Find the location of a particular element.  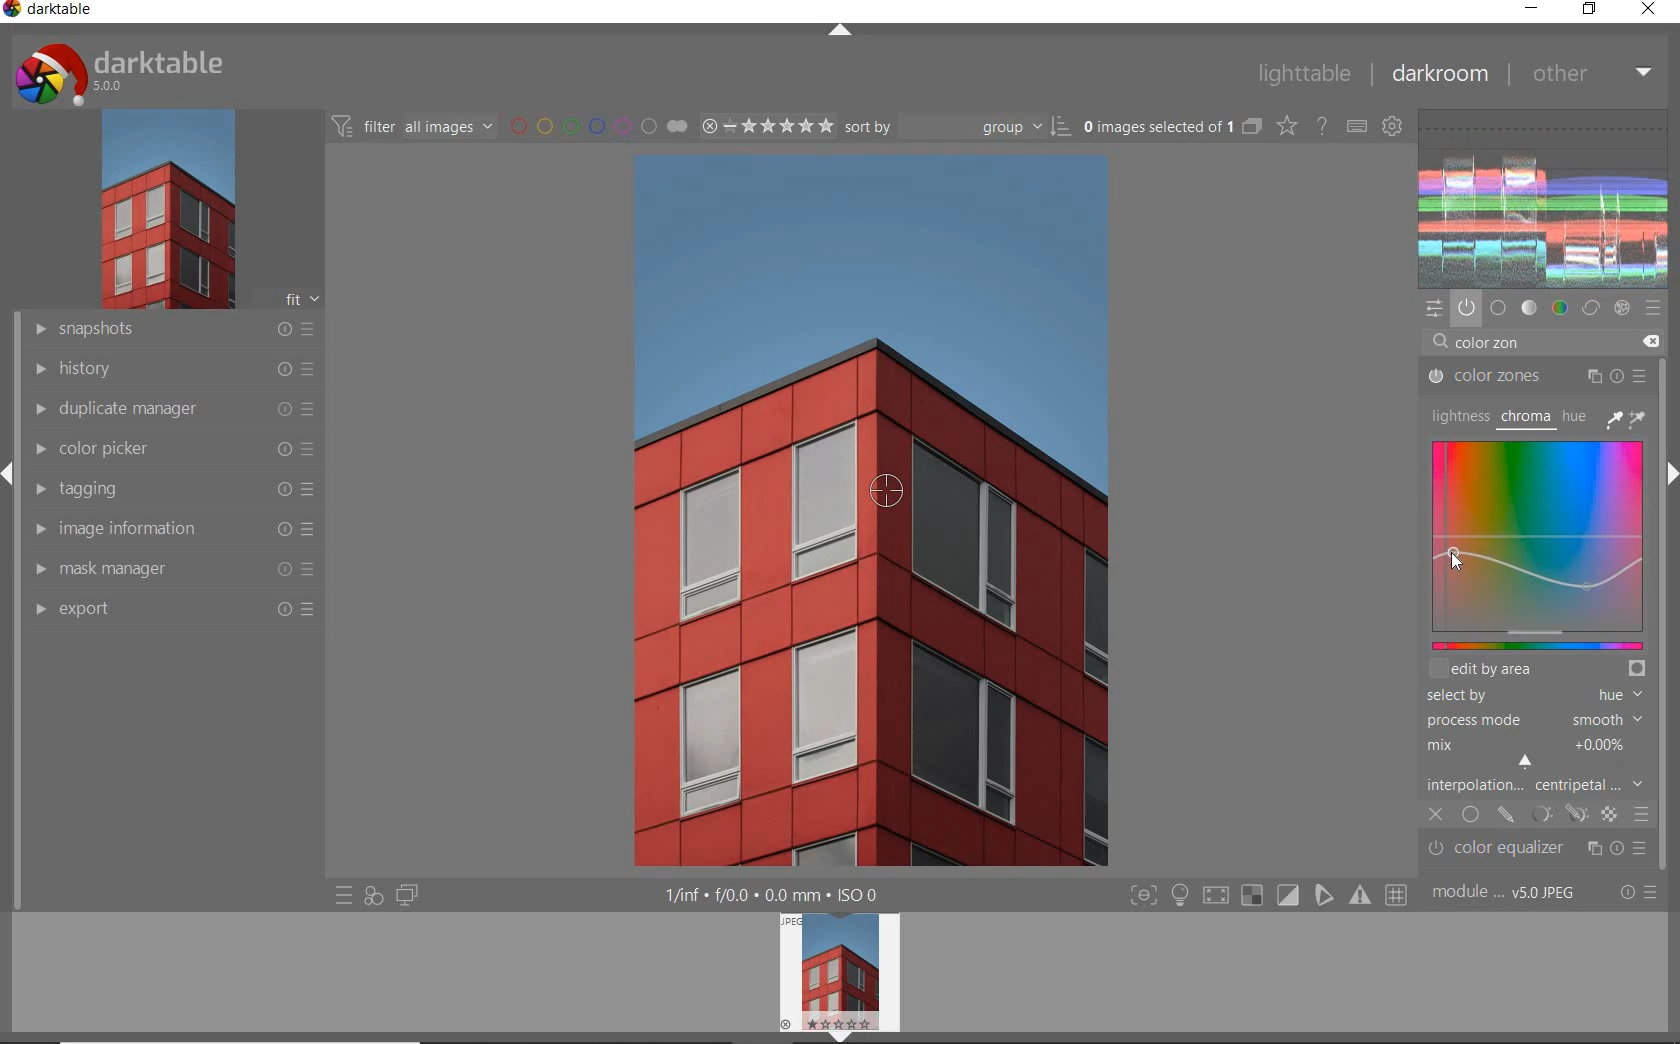

waveform is located at coordinates (1545, 196).